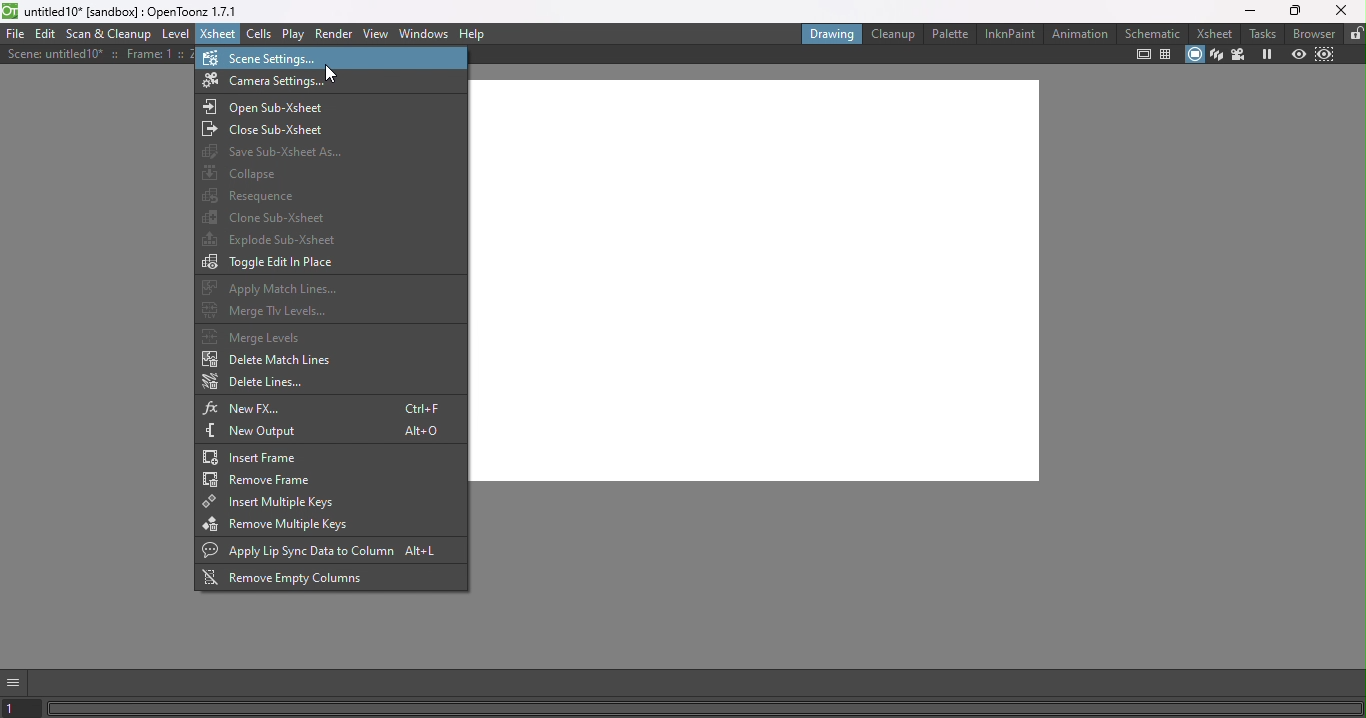 The width and height of the screenshot is (1366, 718). What do you see at coordinates (1168, 55) in the screenshot?
I see `Field guide` at bounding box center [1168, 55].